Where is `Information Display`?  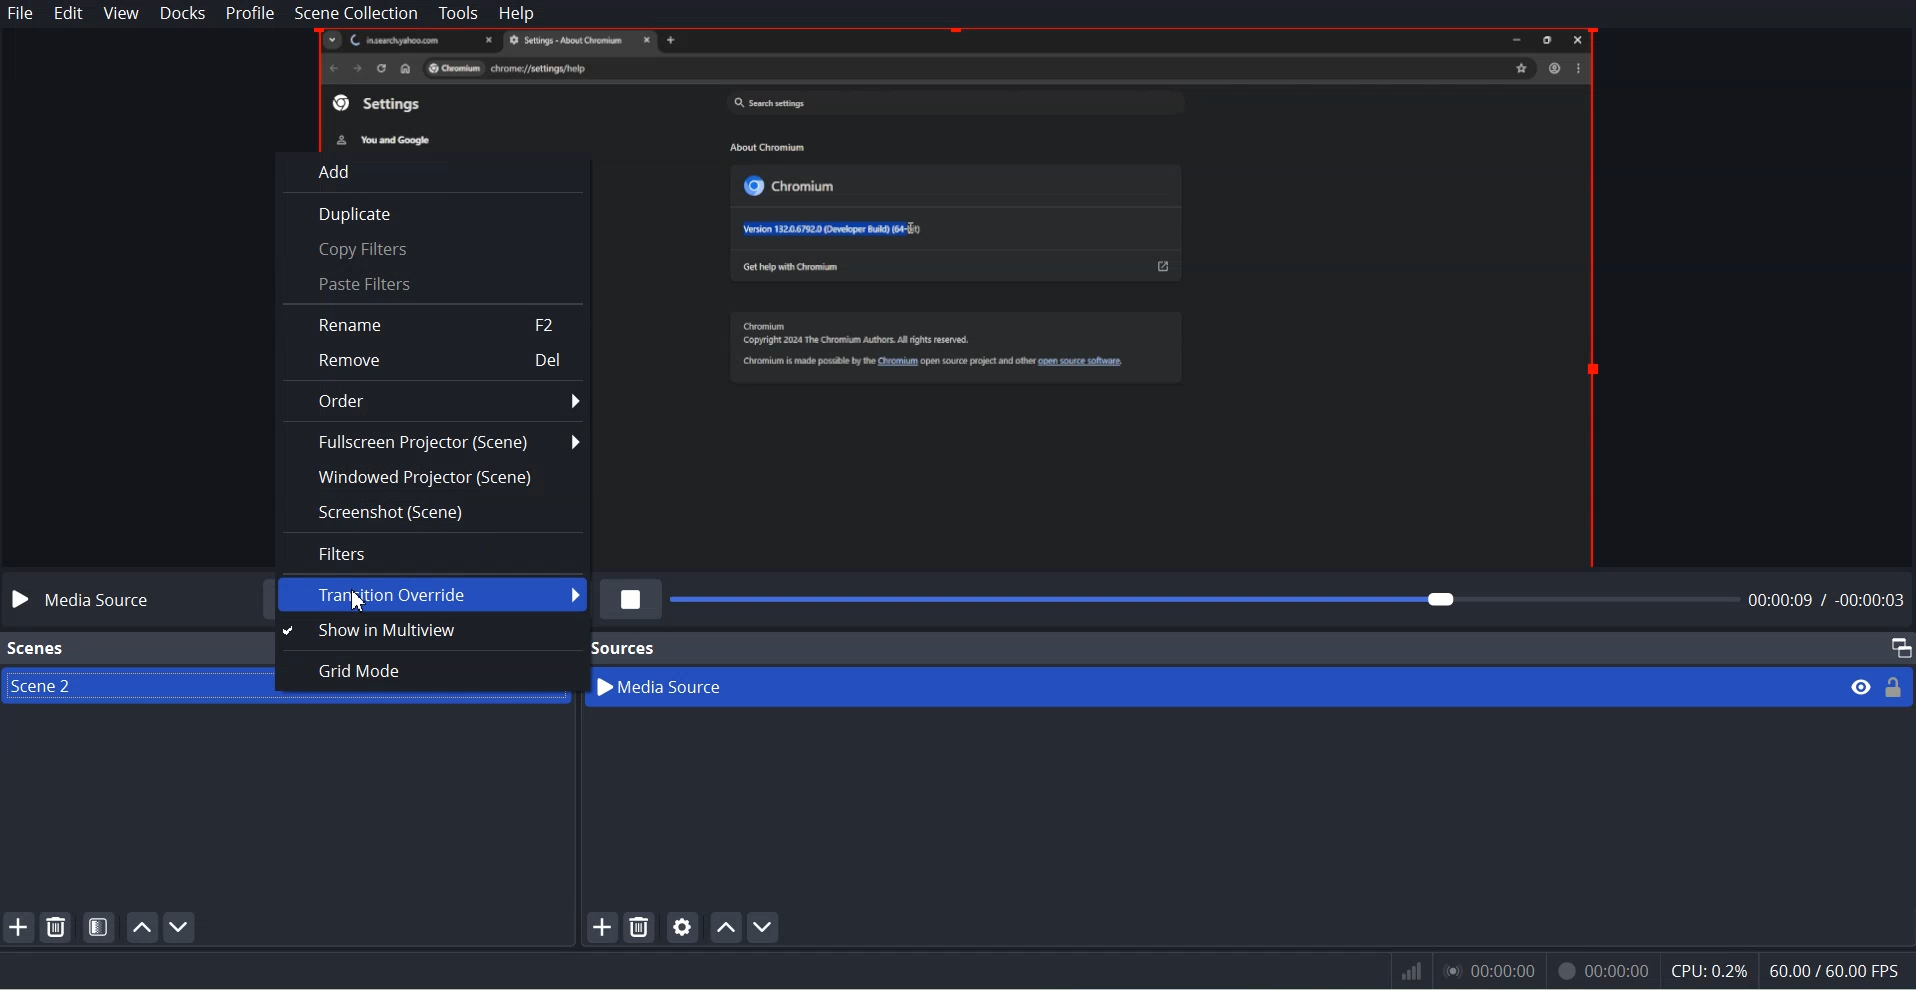 Information Display is located at coordinates (1639, 972).